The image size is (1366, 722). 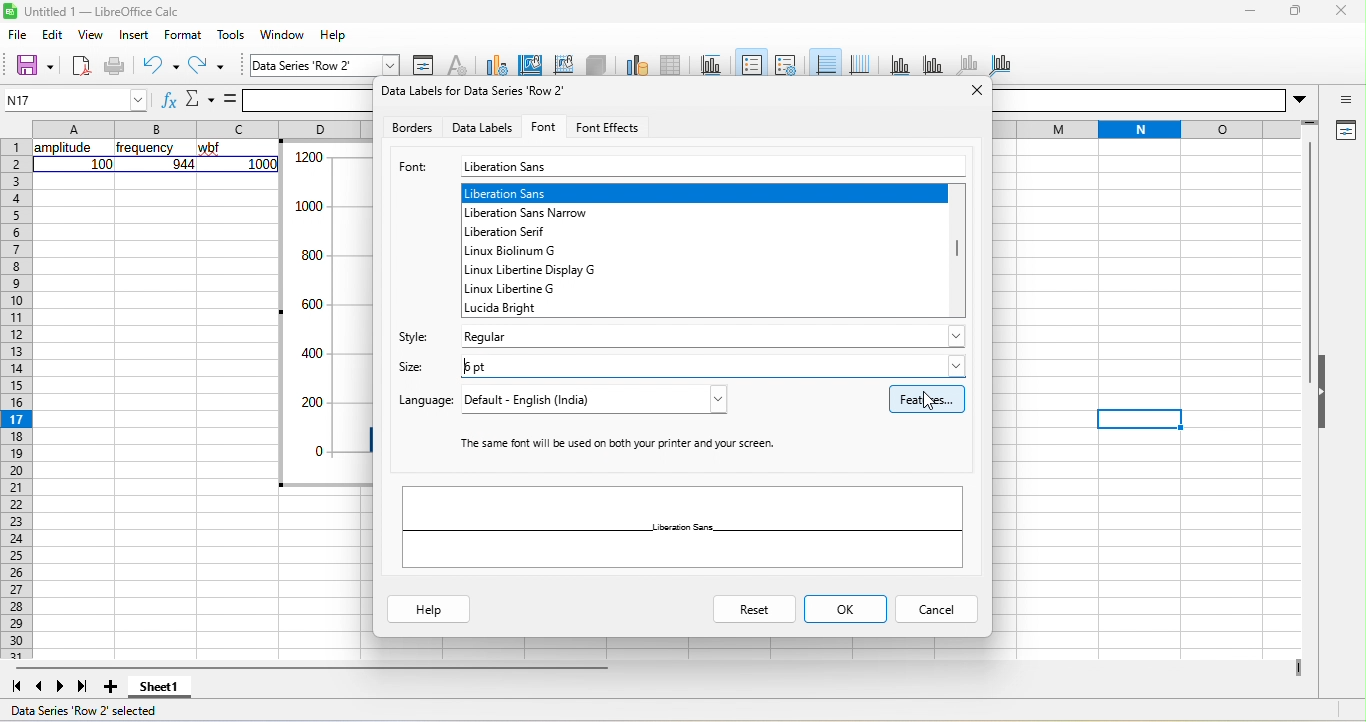 I want to click on 944, so click(x=182, y=164).